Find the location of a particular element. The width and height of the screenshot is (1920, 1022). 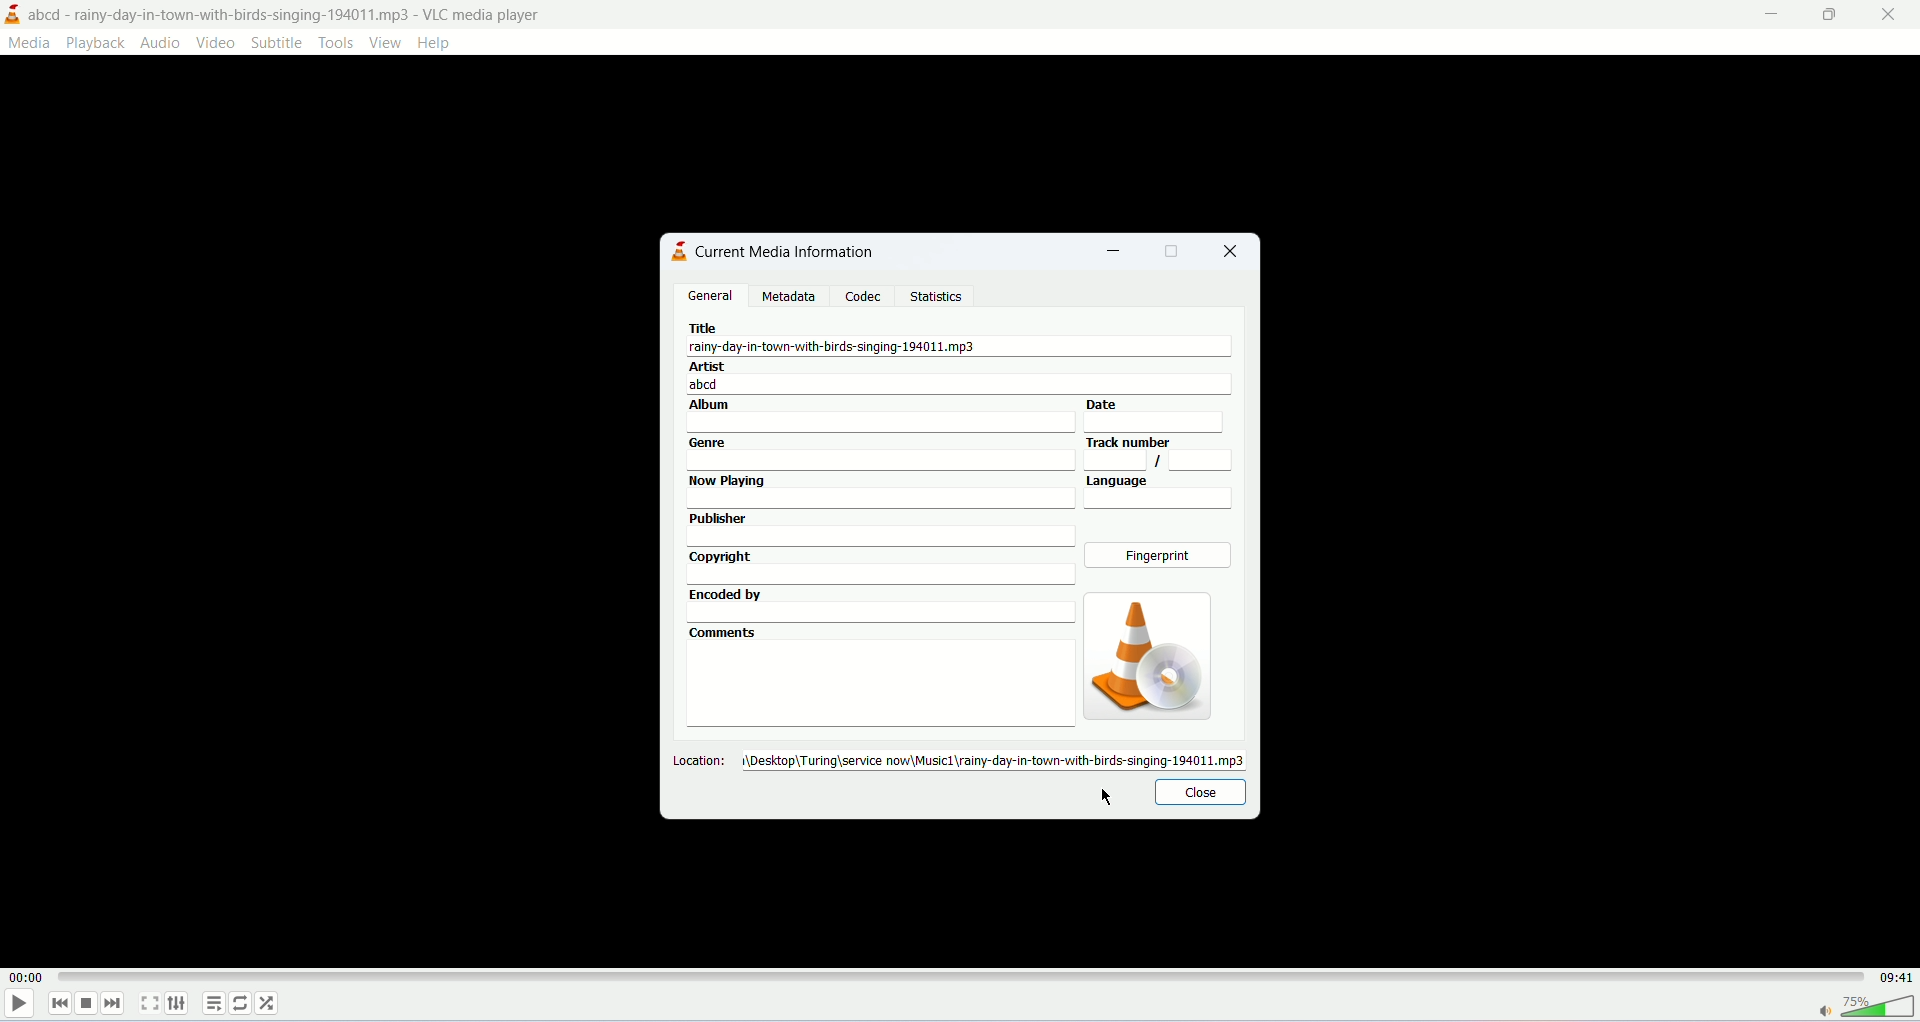

minimize is located at coordinates (1112, 254).